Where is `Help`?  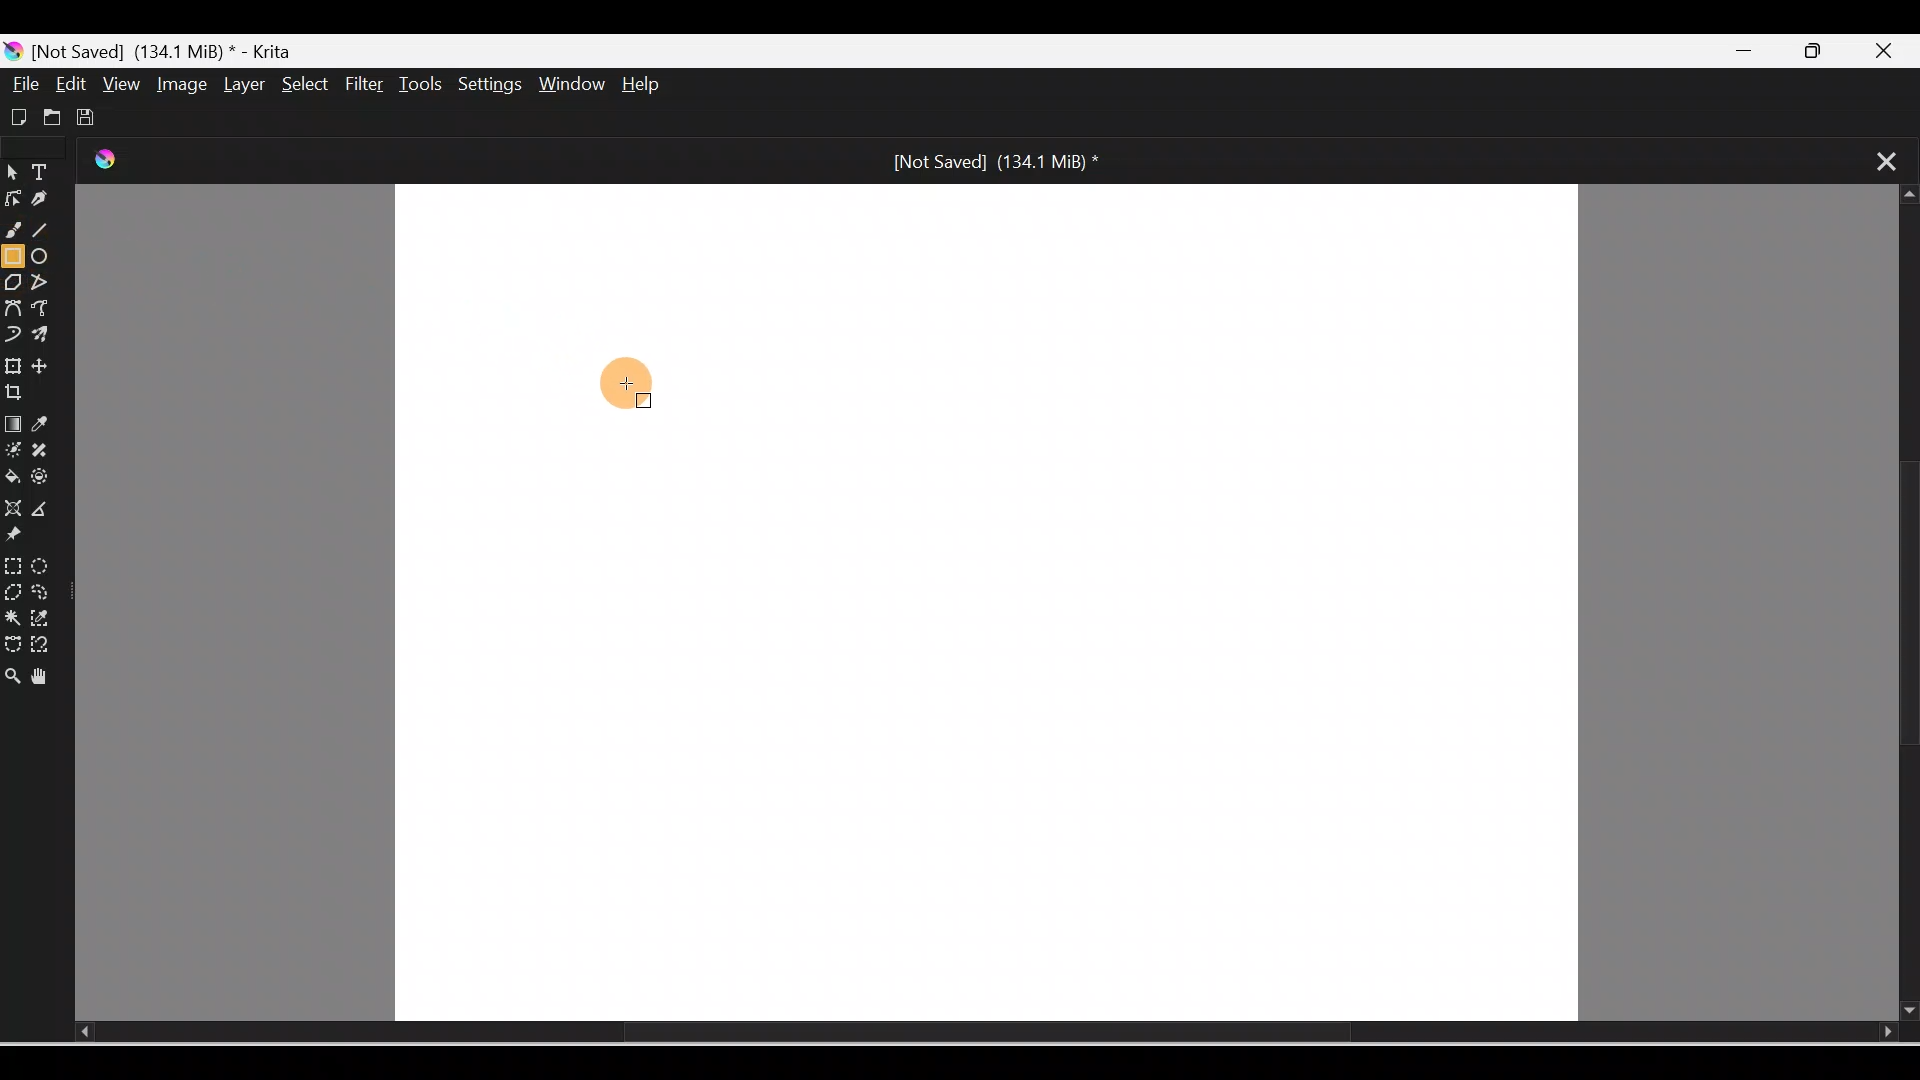 Help is located at coordinates (658, 86).